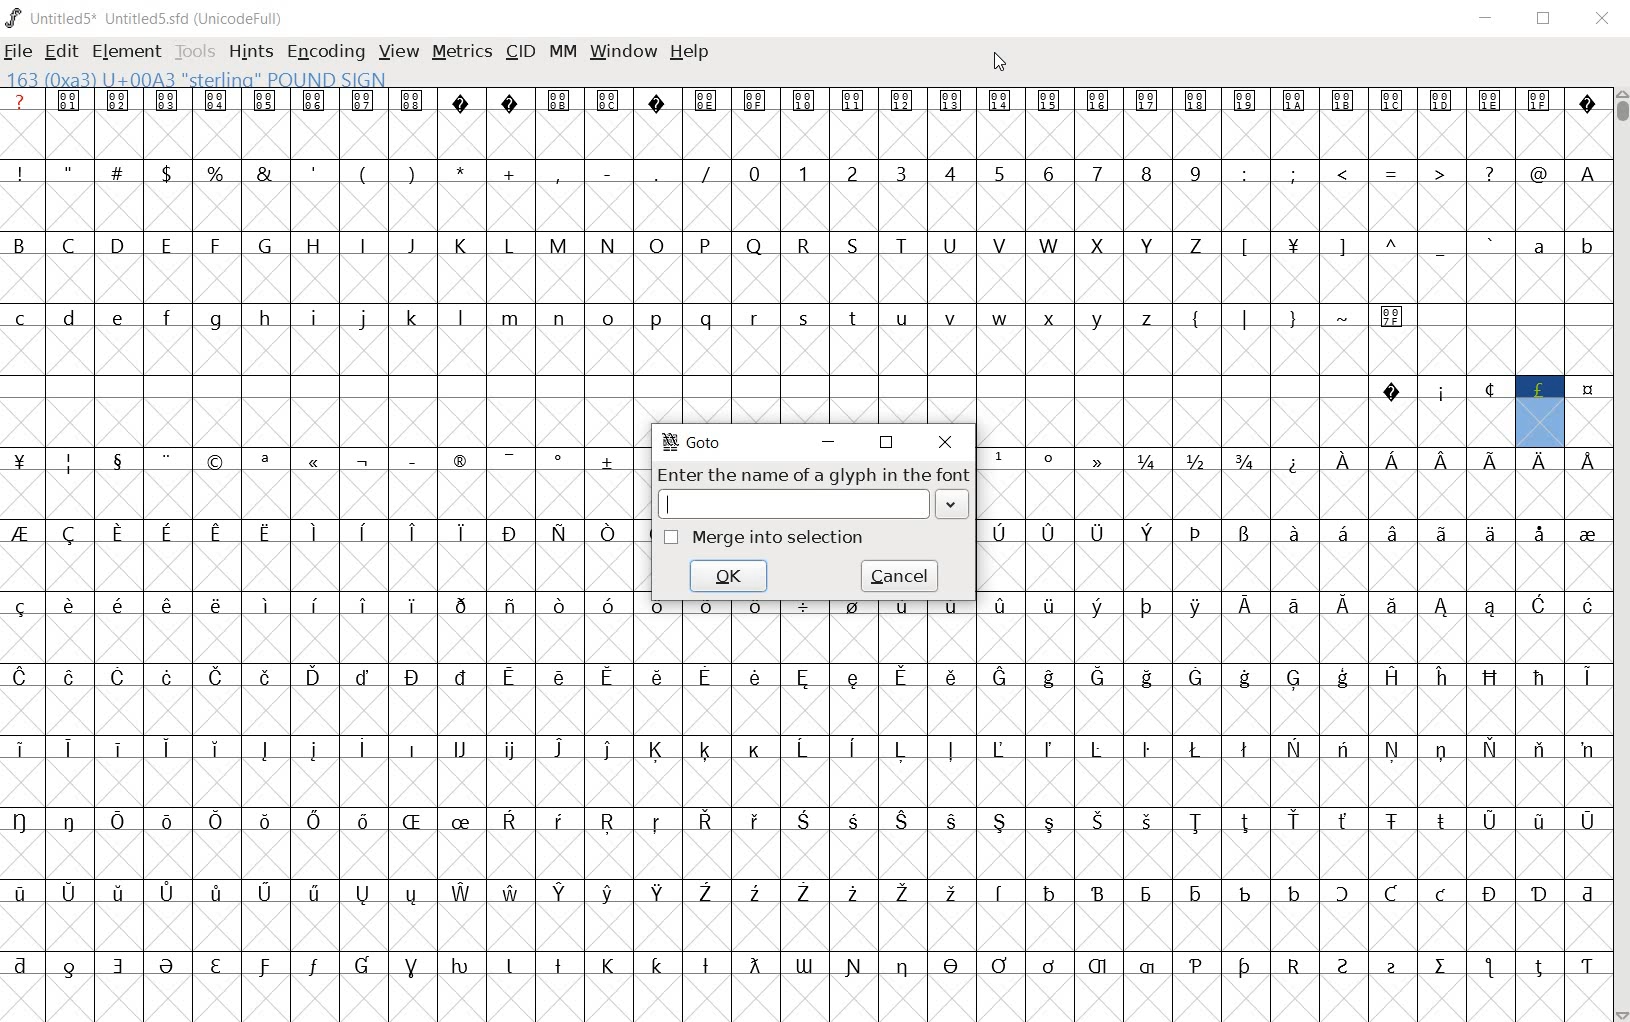  I want to click on WINDOW, so click(625, 53).